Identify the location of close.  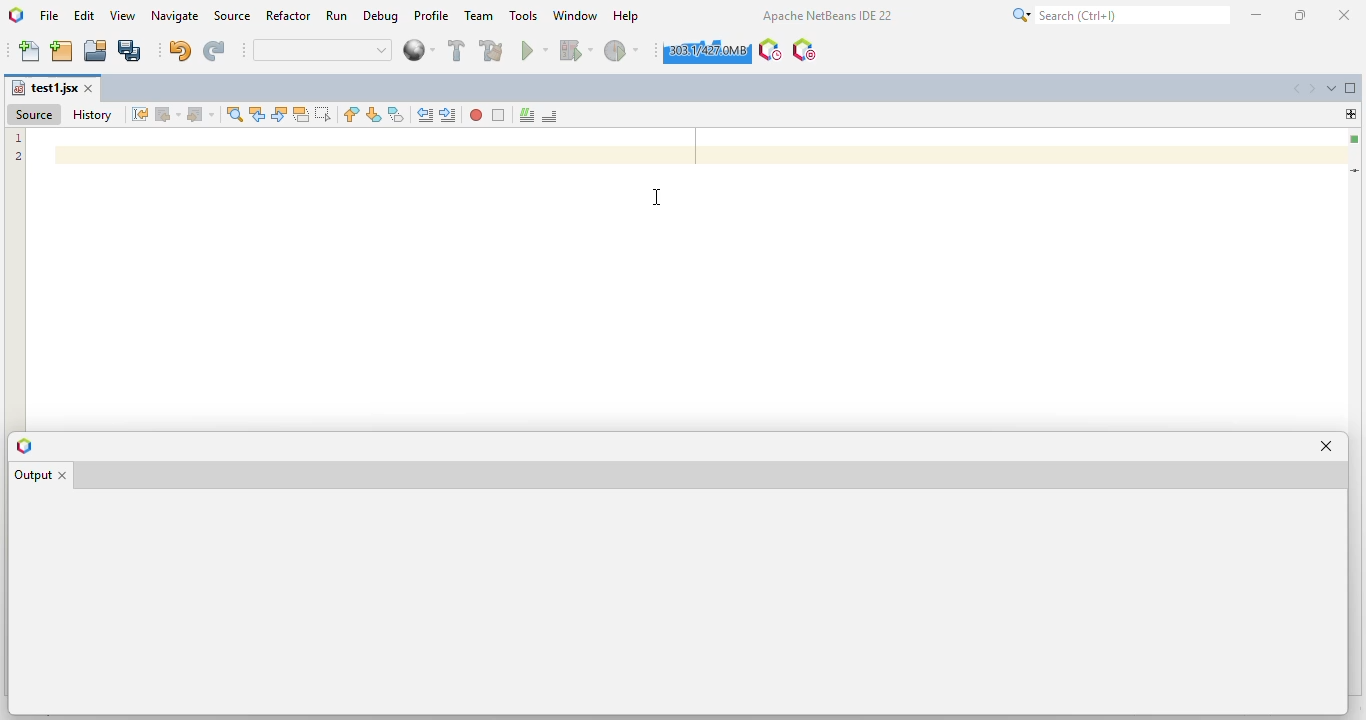
(1346, 15).